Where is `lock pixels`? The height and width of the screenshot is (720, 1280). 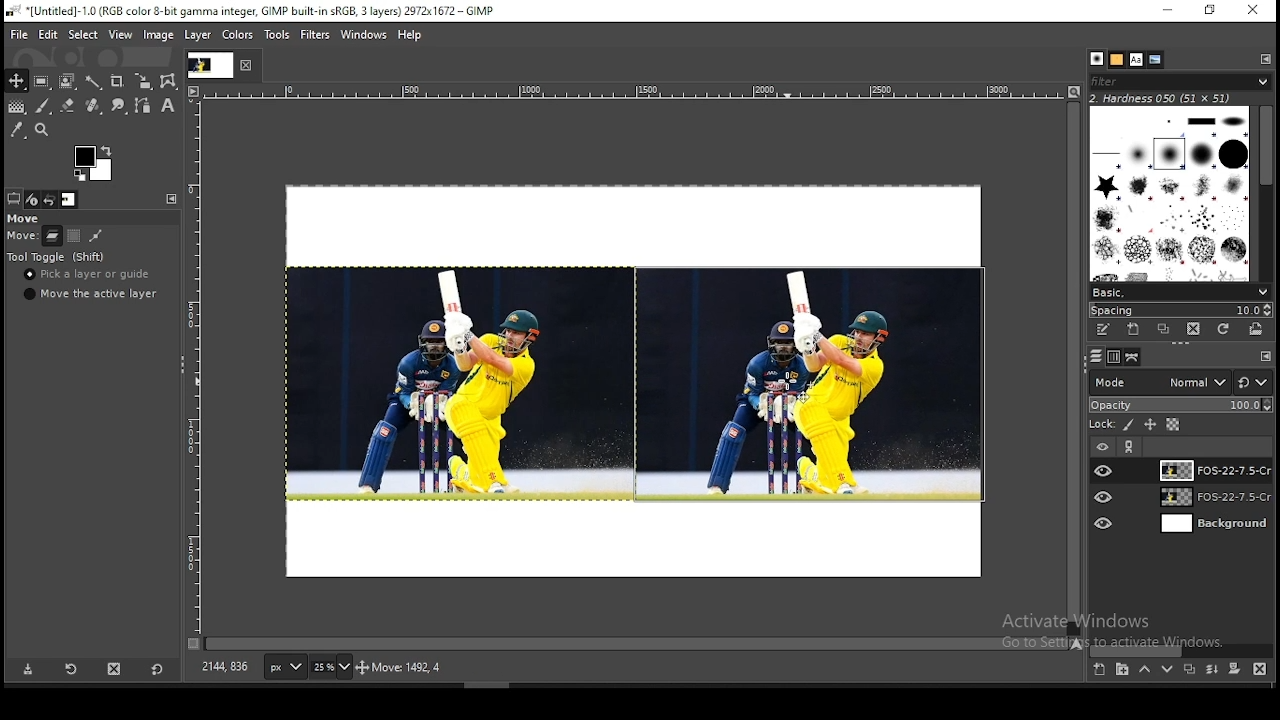
lock pixels is located at coordinates (1130, 427).